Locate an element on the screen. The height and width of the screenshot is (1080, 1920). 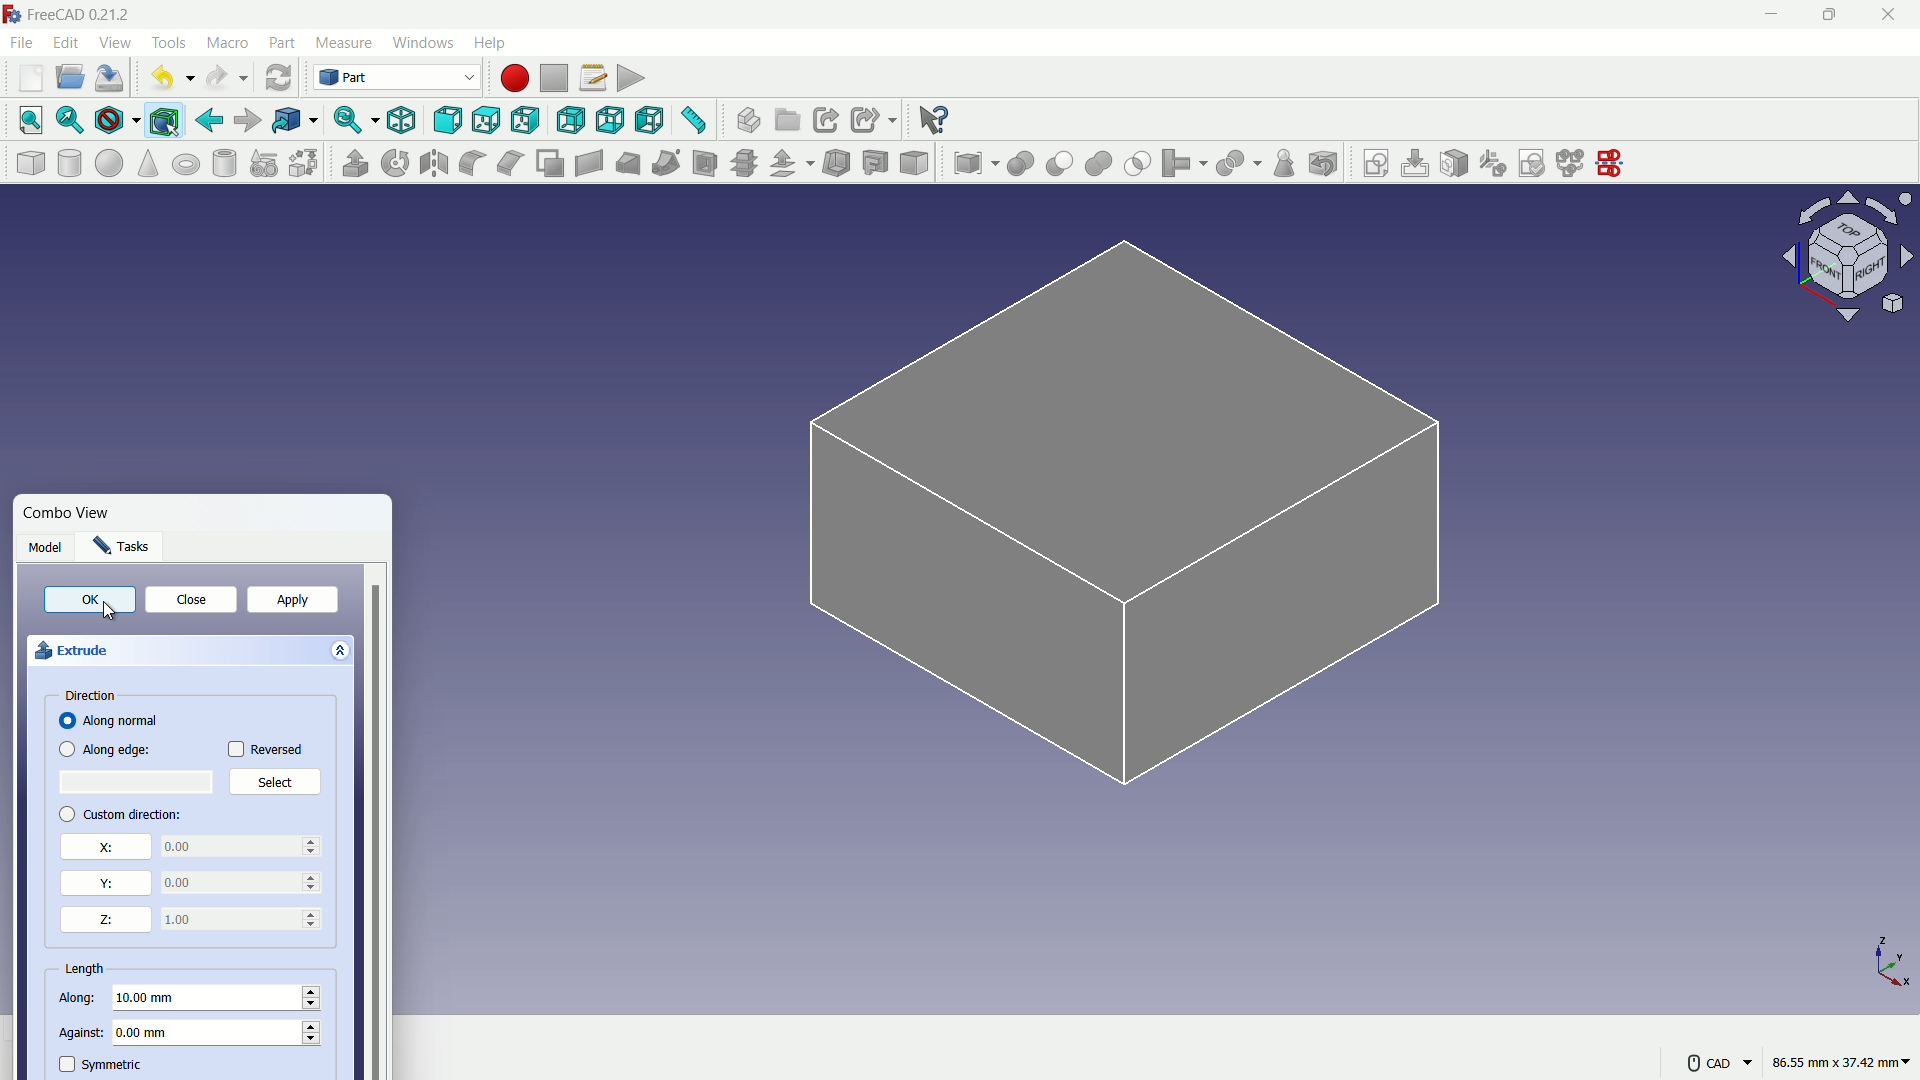
sketch is located at coordinates (1121, 528).